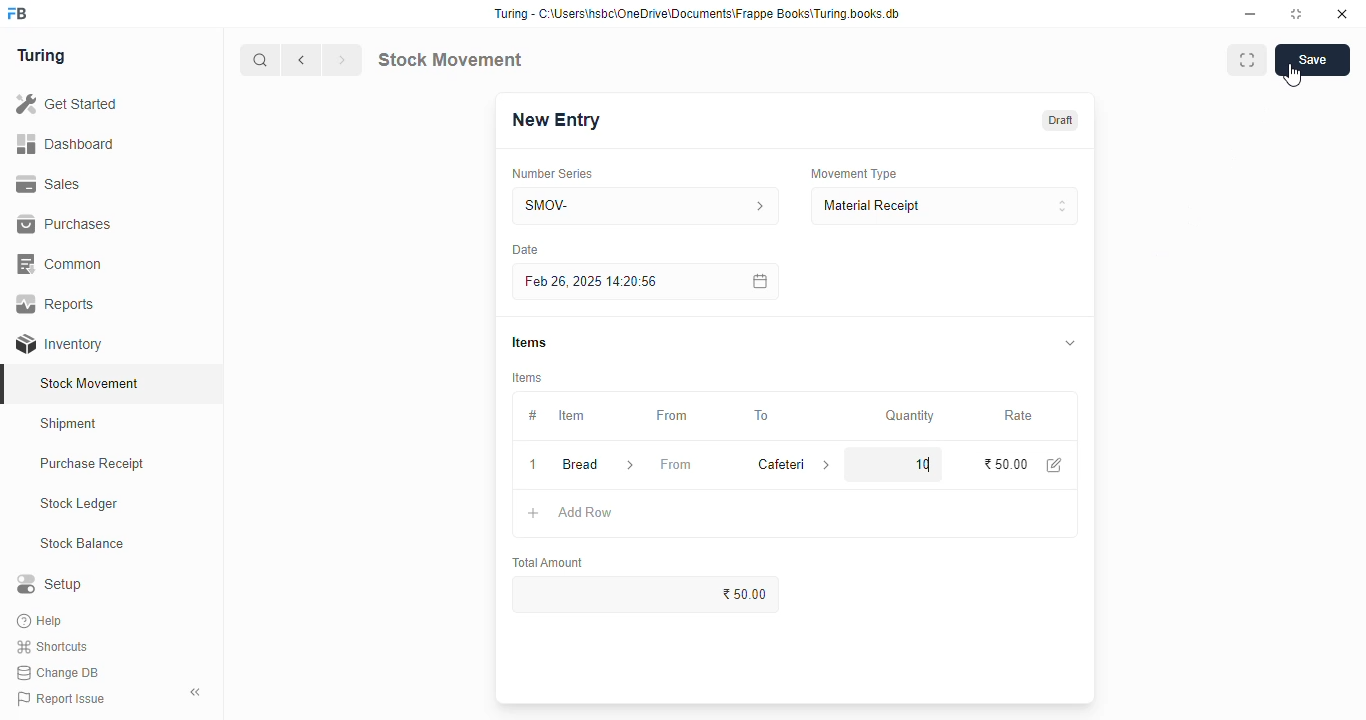 The width and height of the screenshot is (1366, 720). What do you see at coordinates (83, 544) in the screenshot?
I see `stock balance` at bounding box center [83, 544].